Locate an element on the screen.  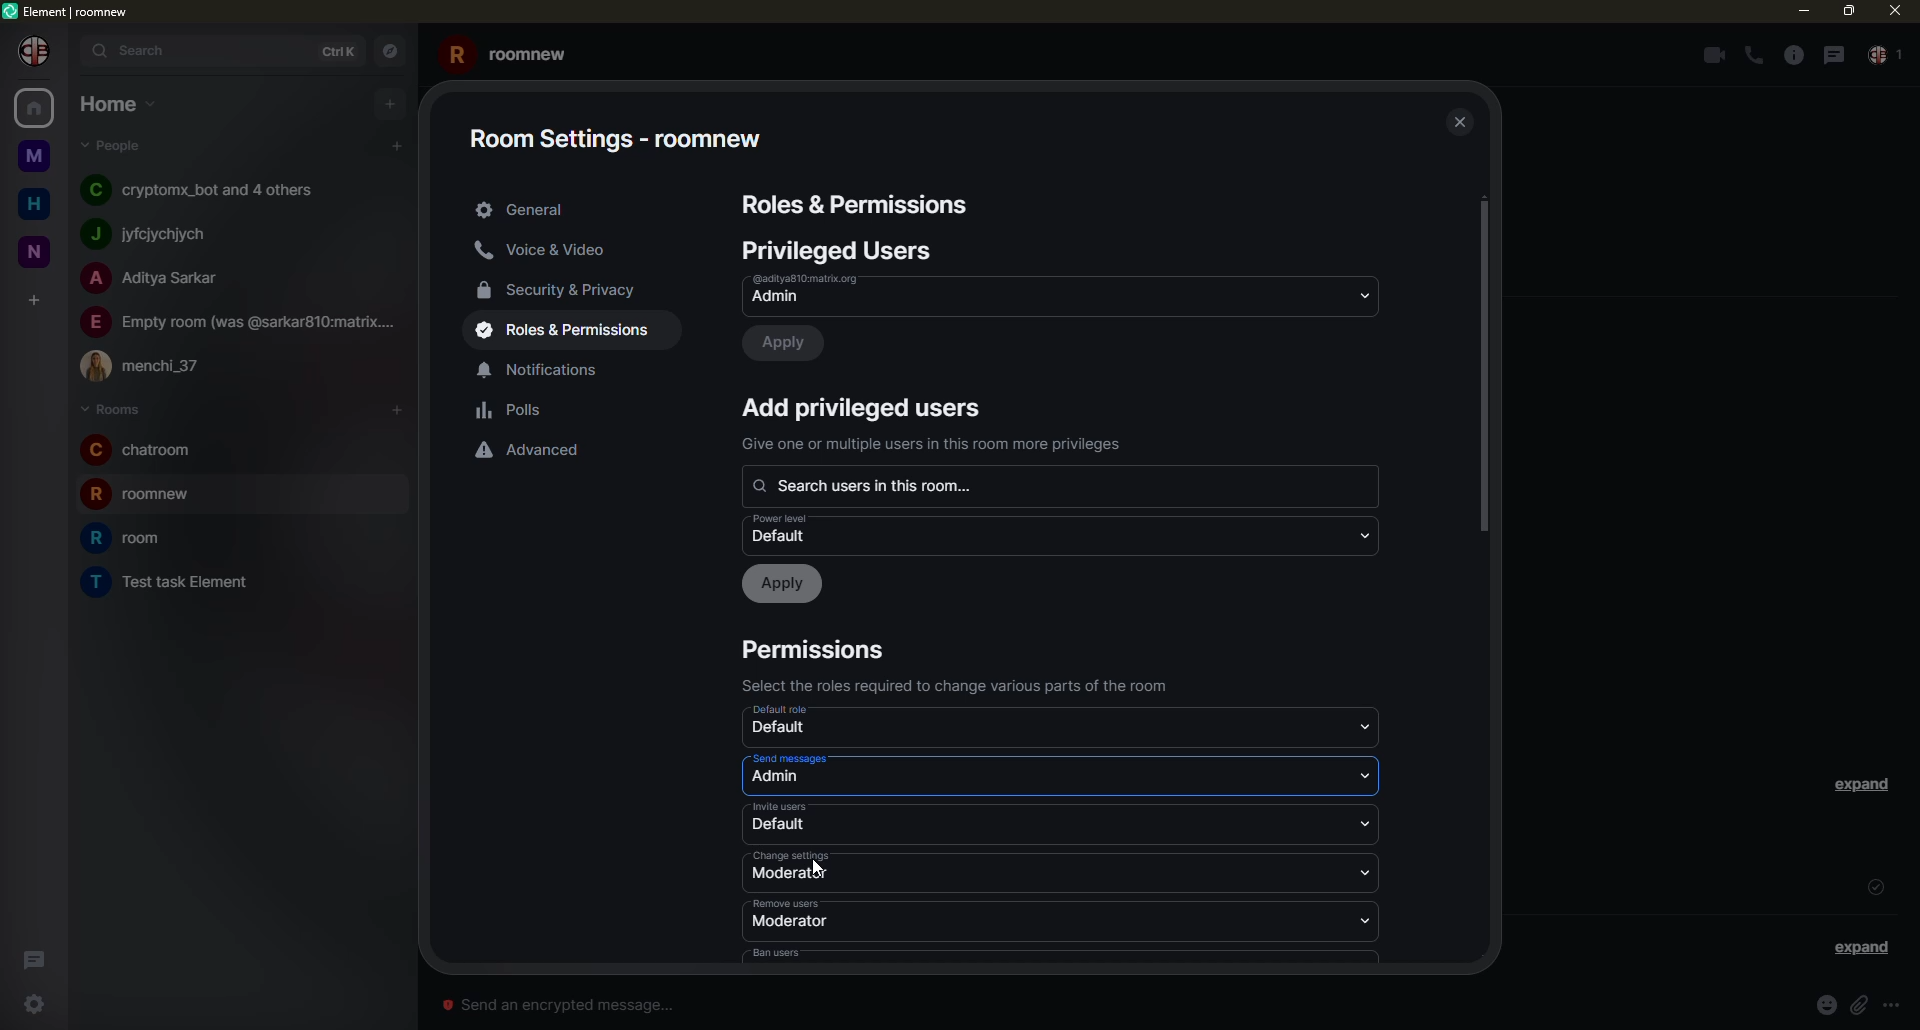
default is located at coordinates (782, 730).